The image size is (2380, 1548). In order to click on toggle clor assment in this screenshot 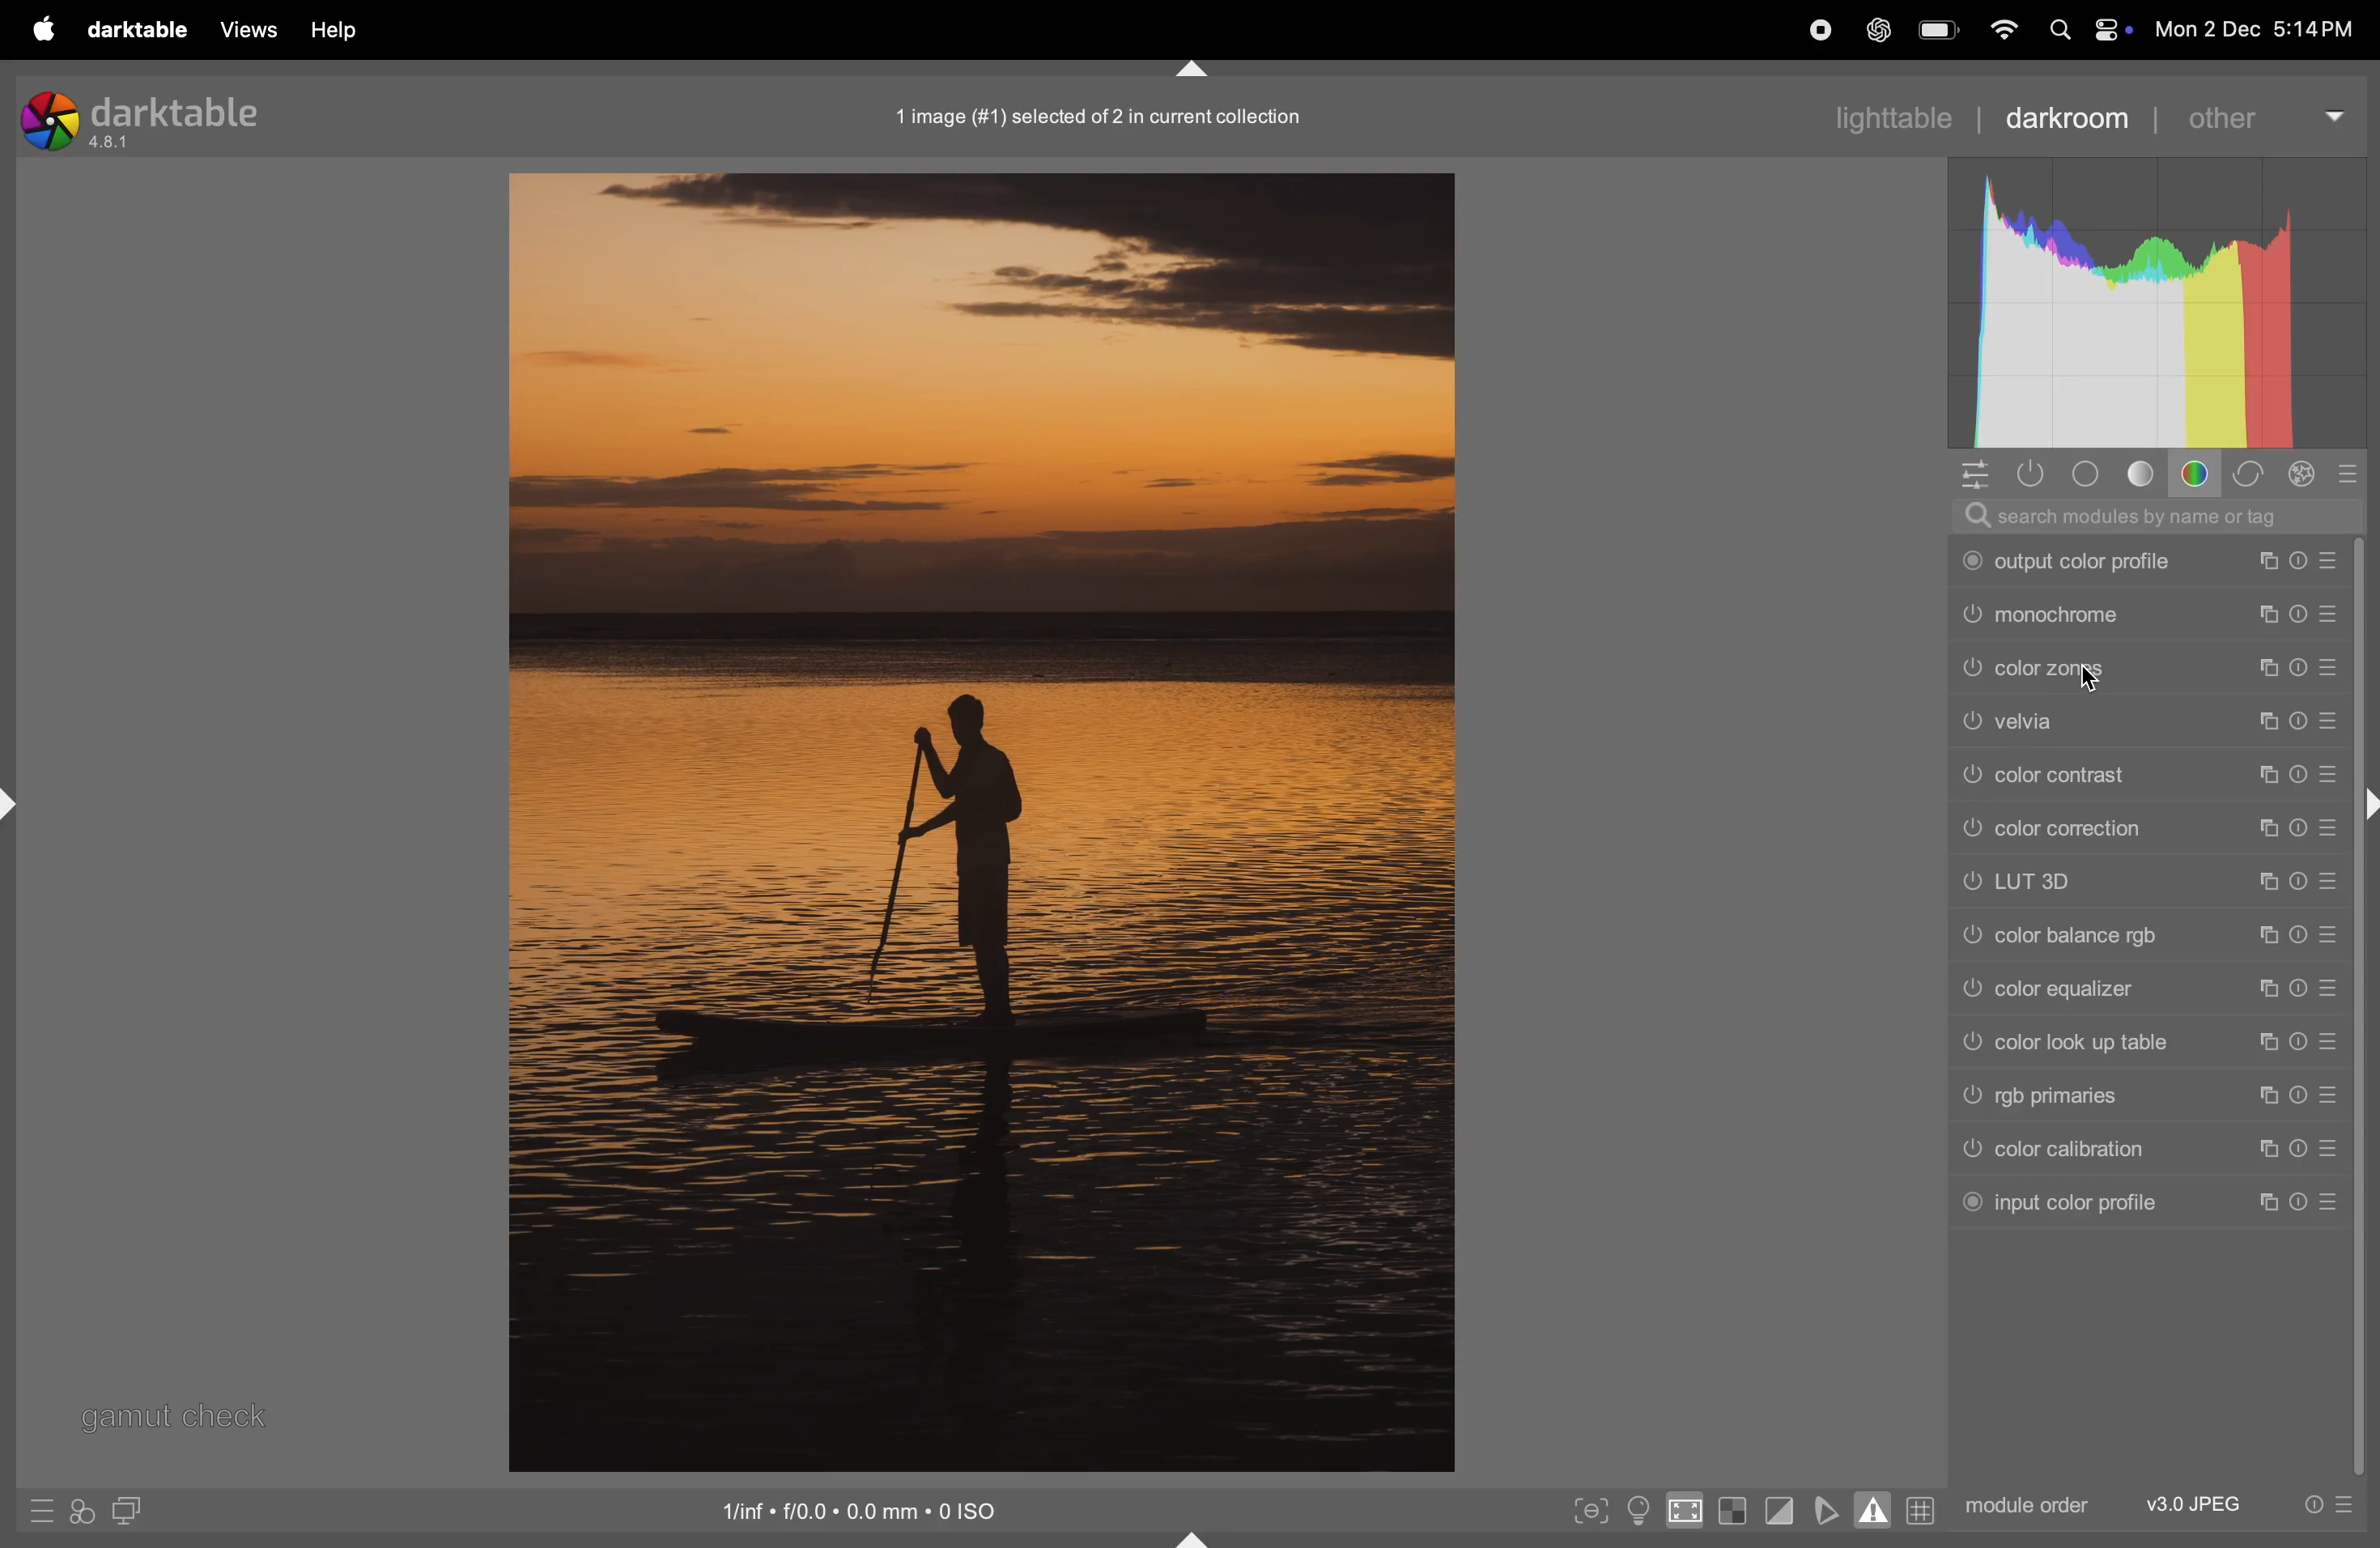, I will do `click(1637, 1510)`.